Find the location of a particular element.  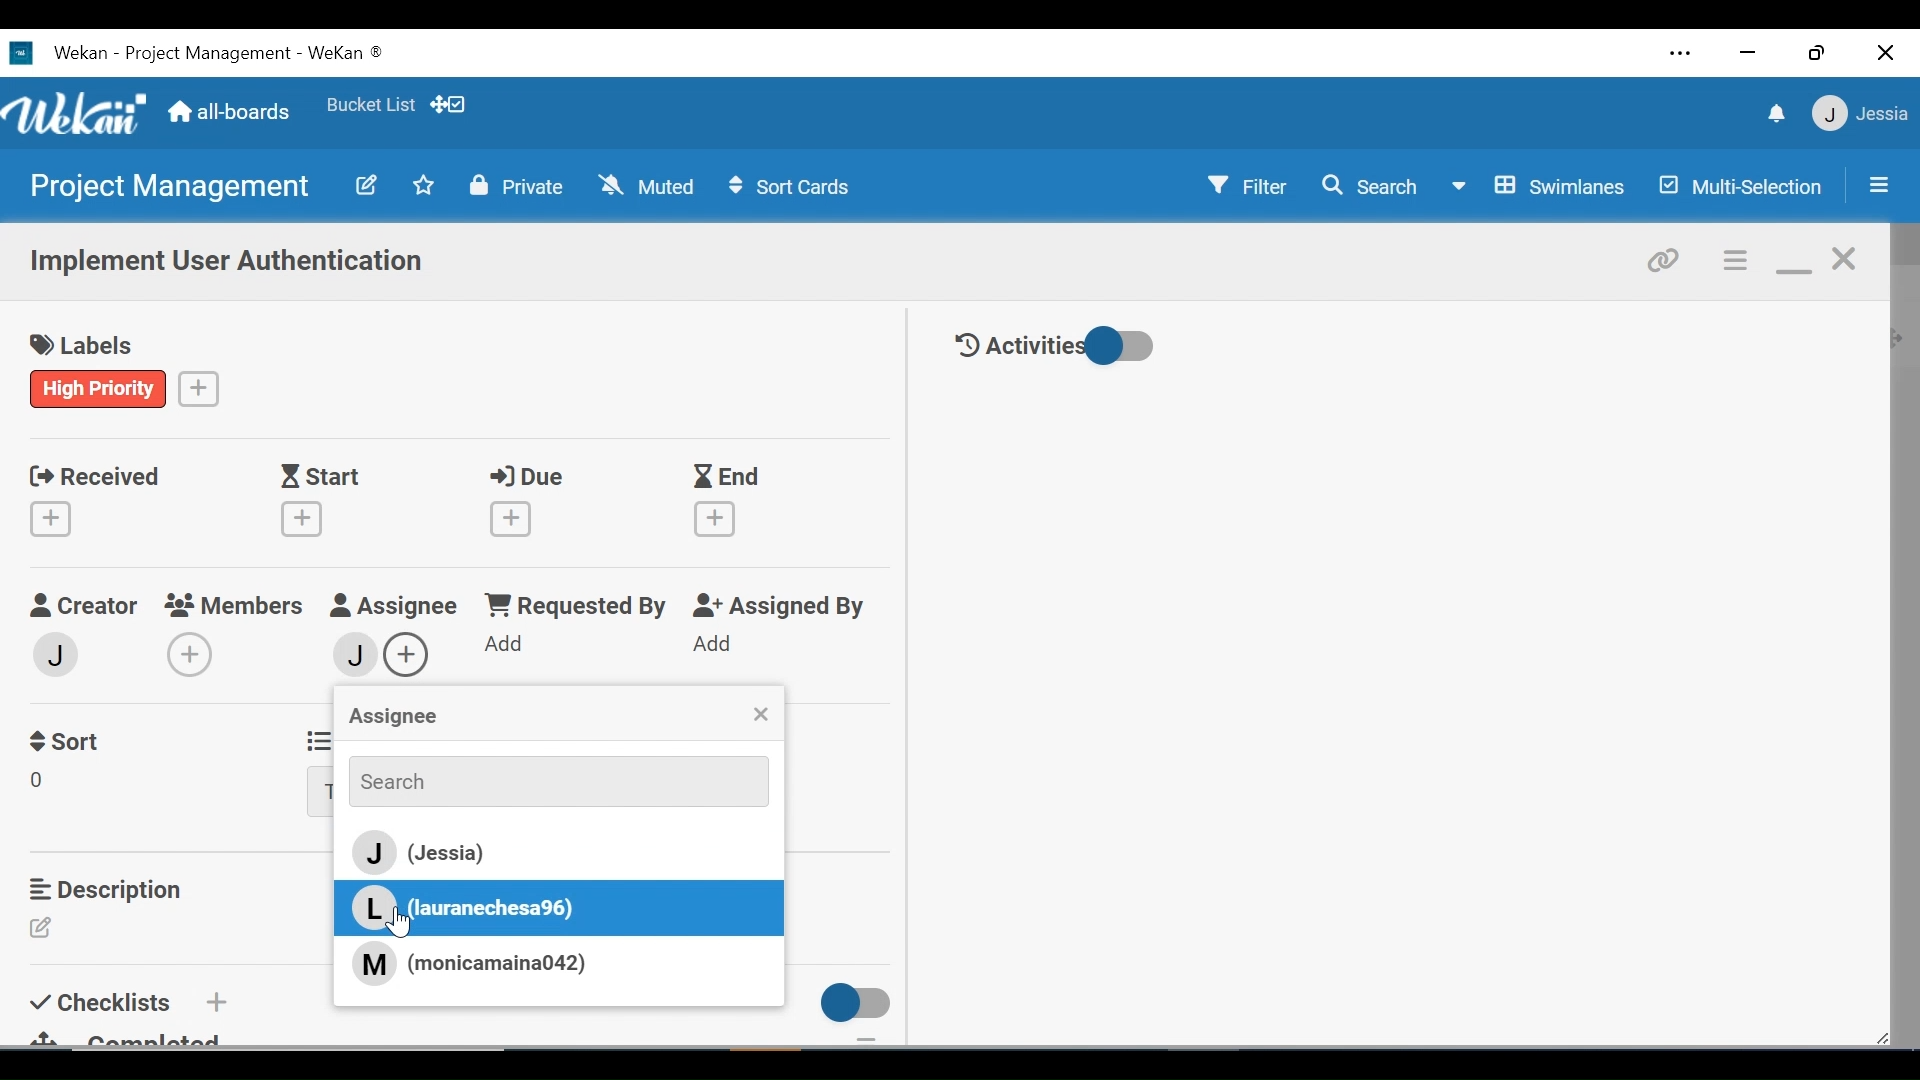

(monicamaina042) is located at coordinates (469, 962).